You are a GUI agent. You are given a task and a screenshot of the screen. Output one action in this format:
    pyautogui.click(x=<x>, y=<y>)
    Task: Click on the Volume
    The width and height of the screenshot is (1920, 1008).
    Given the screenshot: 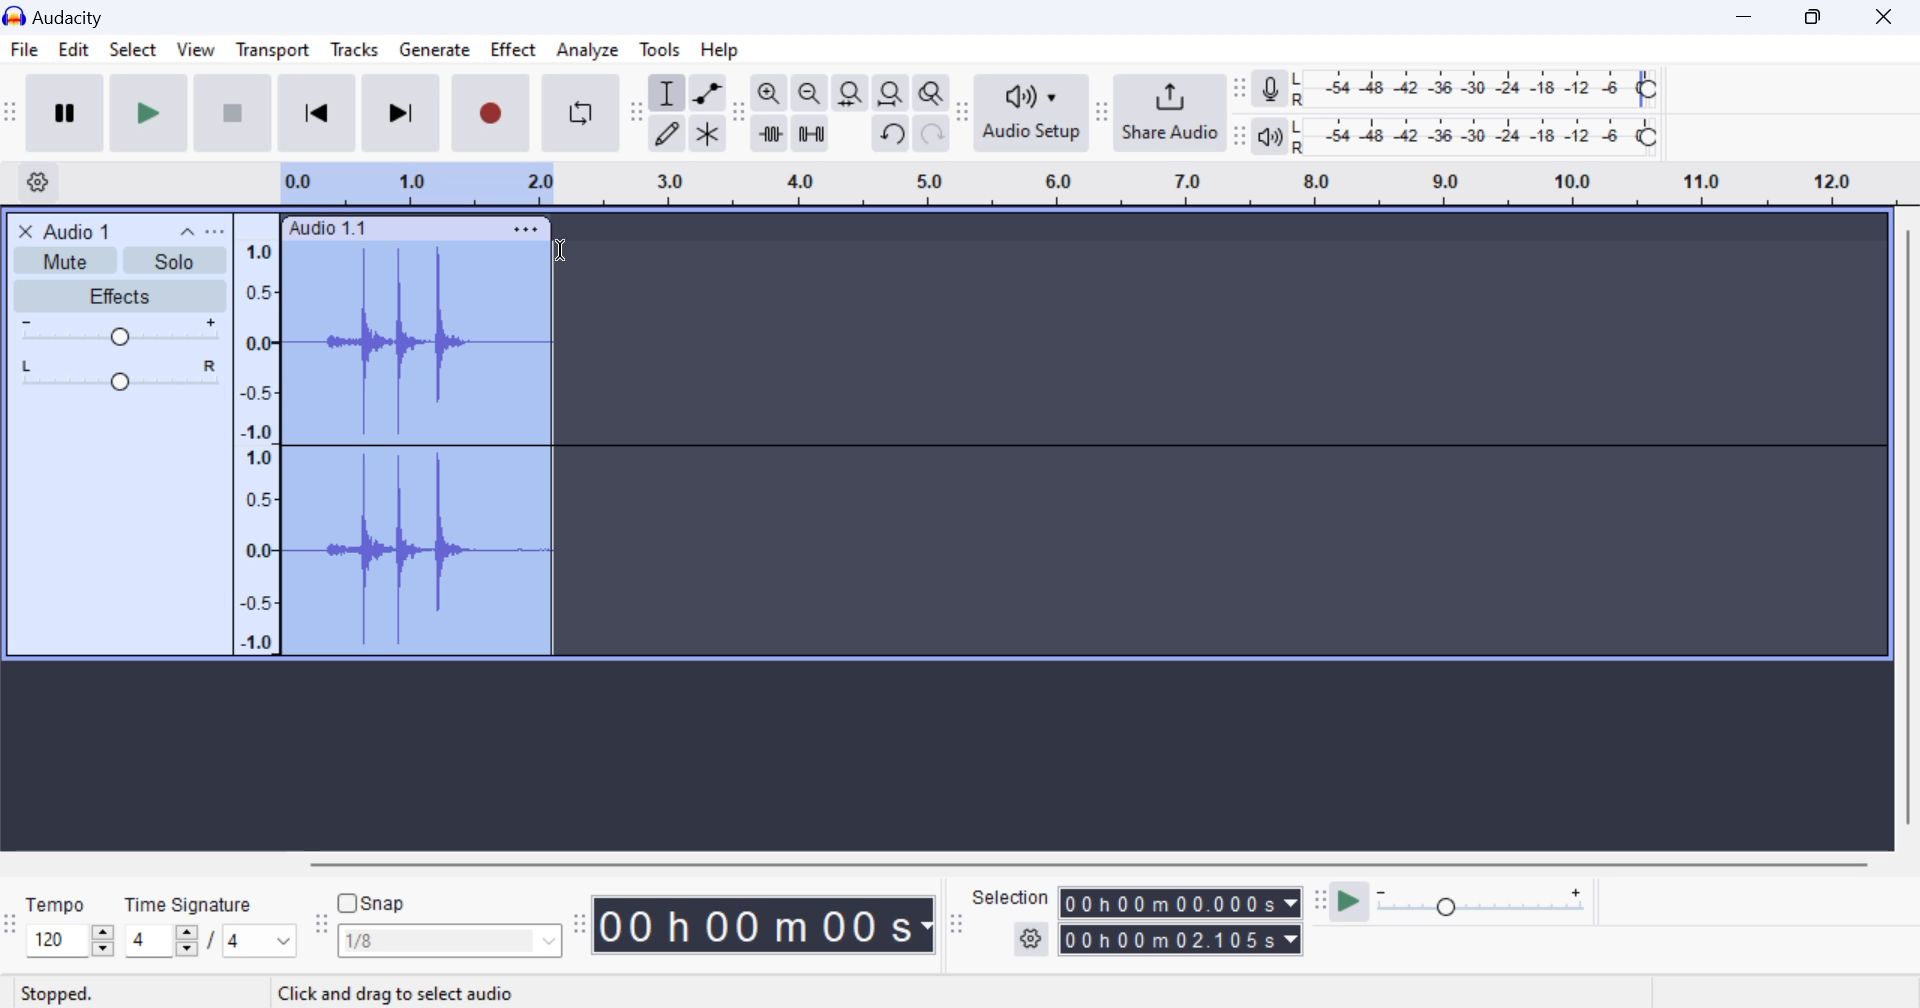 What is the action you would take?
    pyautogui.click(x=116, y=332)
    